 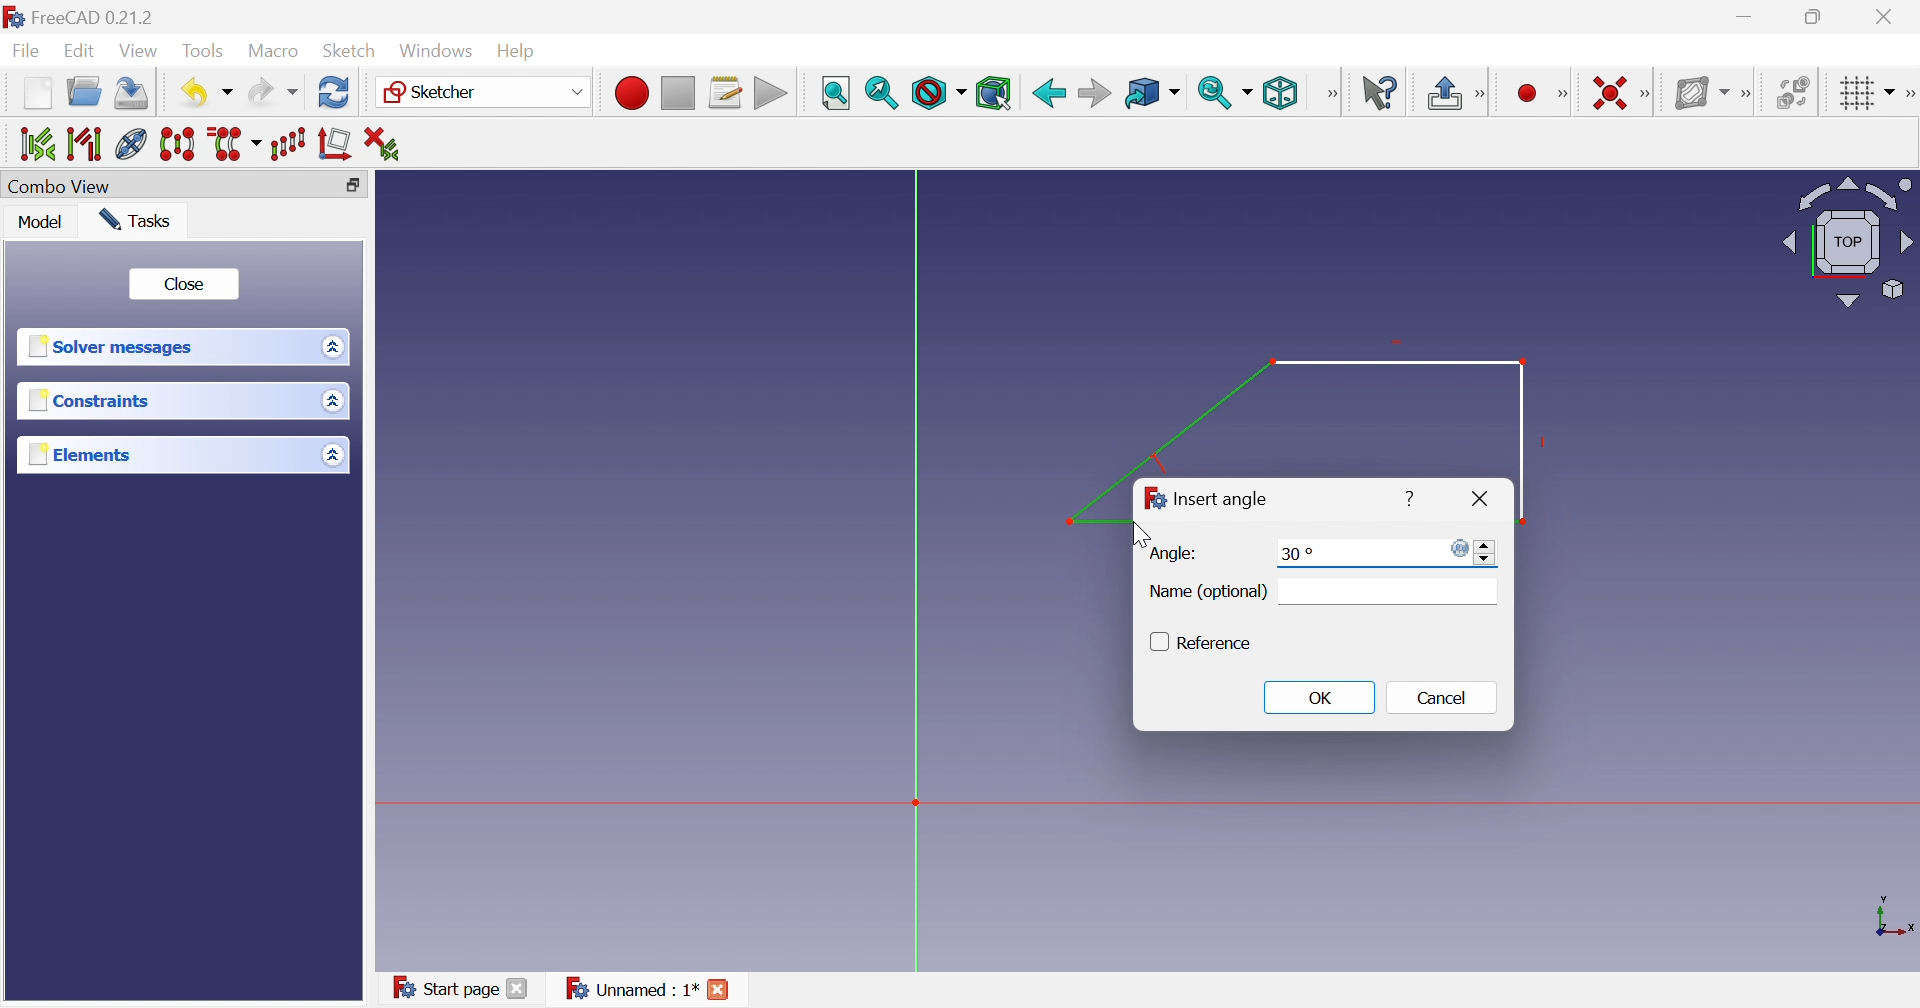 What do you see at coordinates (937, 94) in the screenshot?
I see `Draw Style` at bounding box center [937, 94].